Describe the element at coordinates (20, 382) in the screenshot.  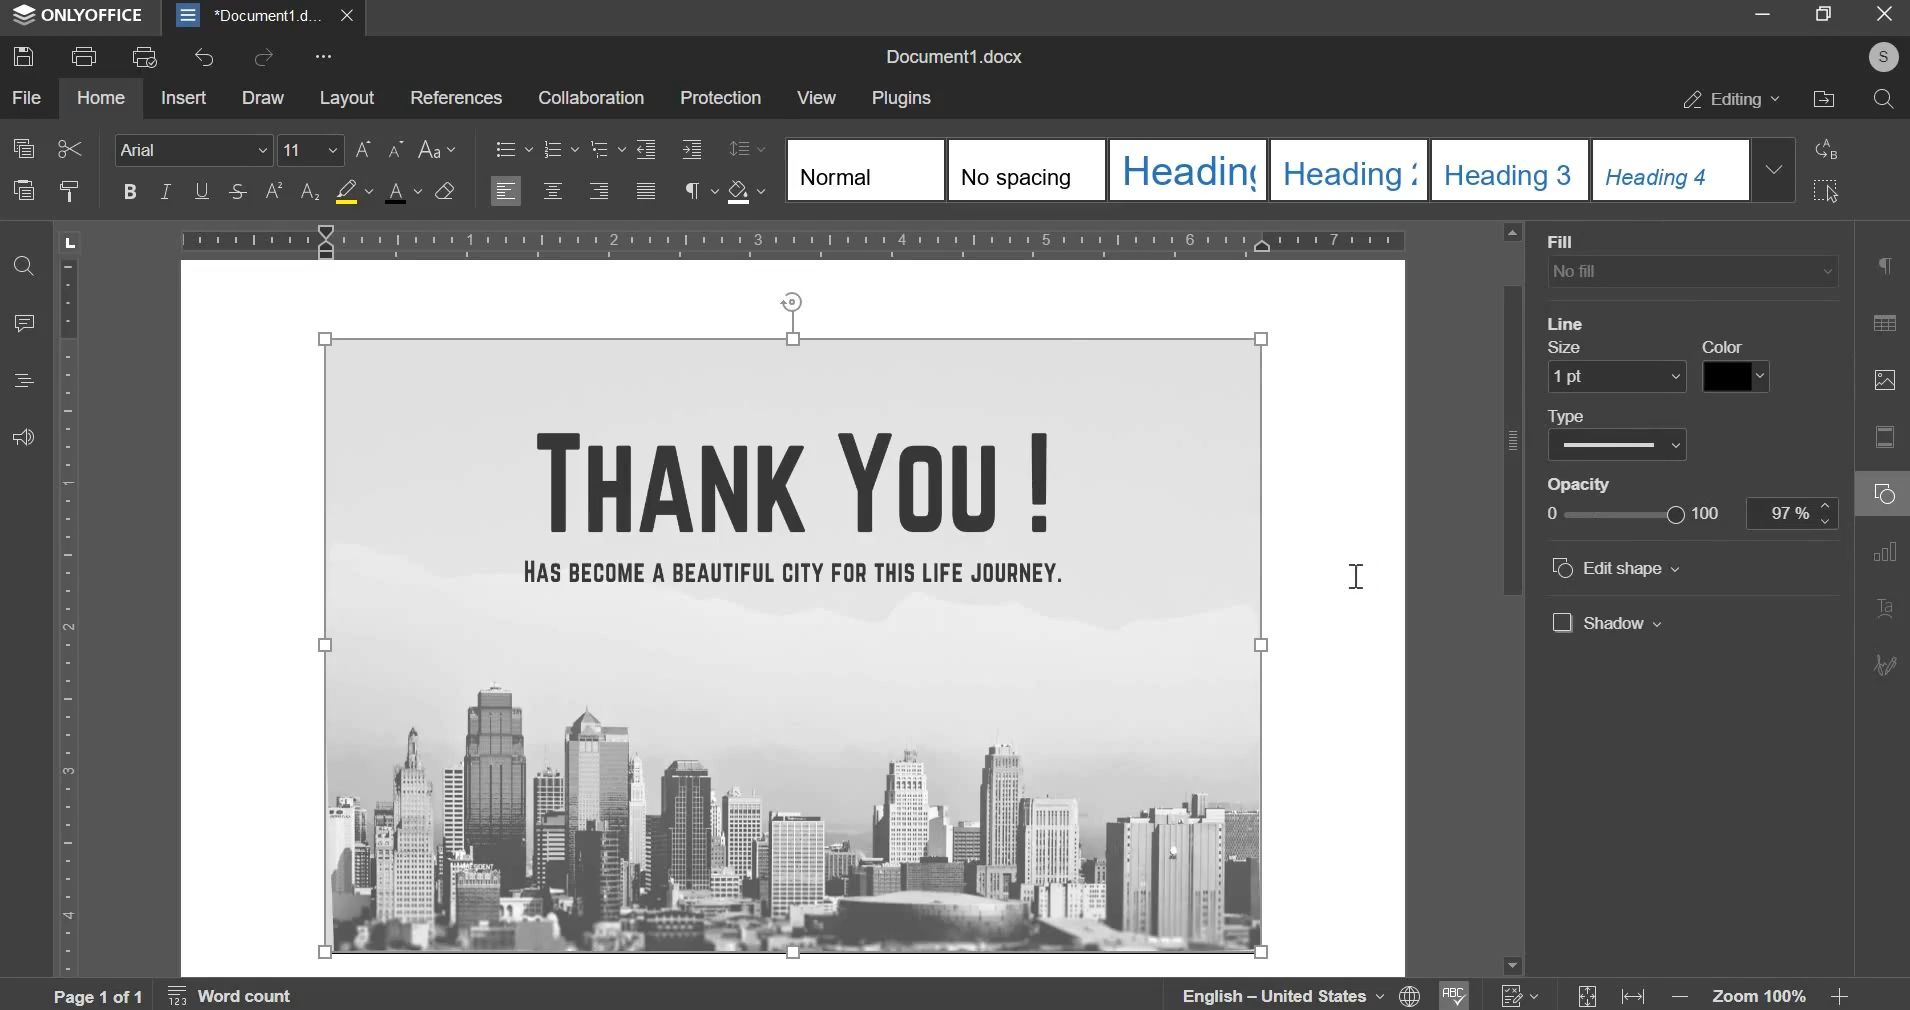
I see `headings` at that location.